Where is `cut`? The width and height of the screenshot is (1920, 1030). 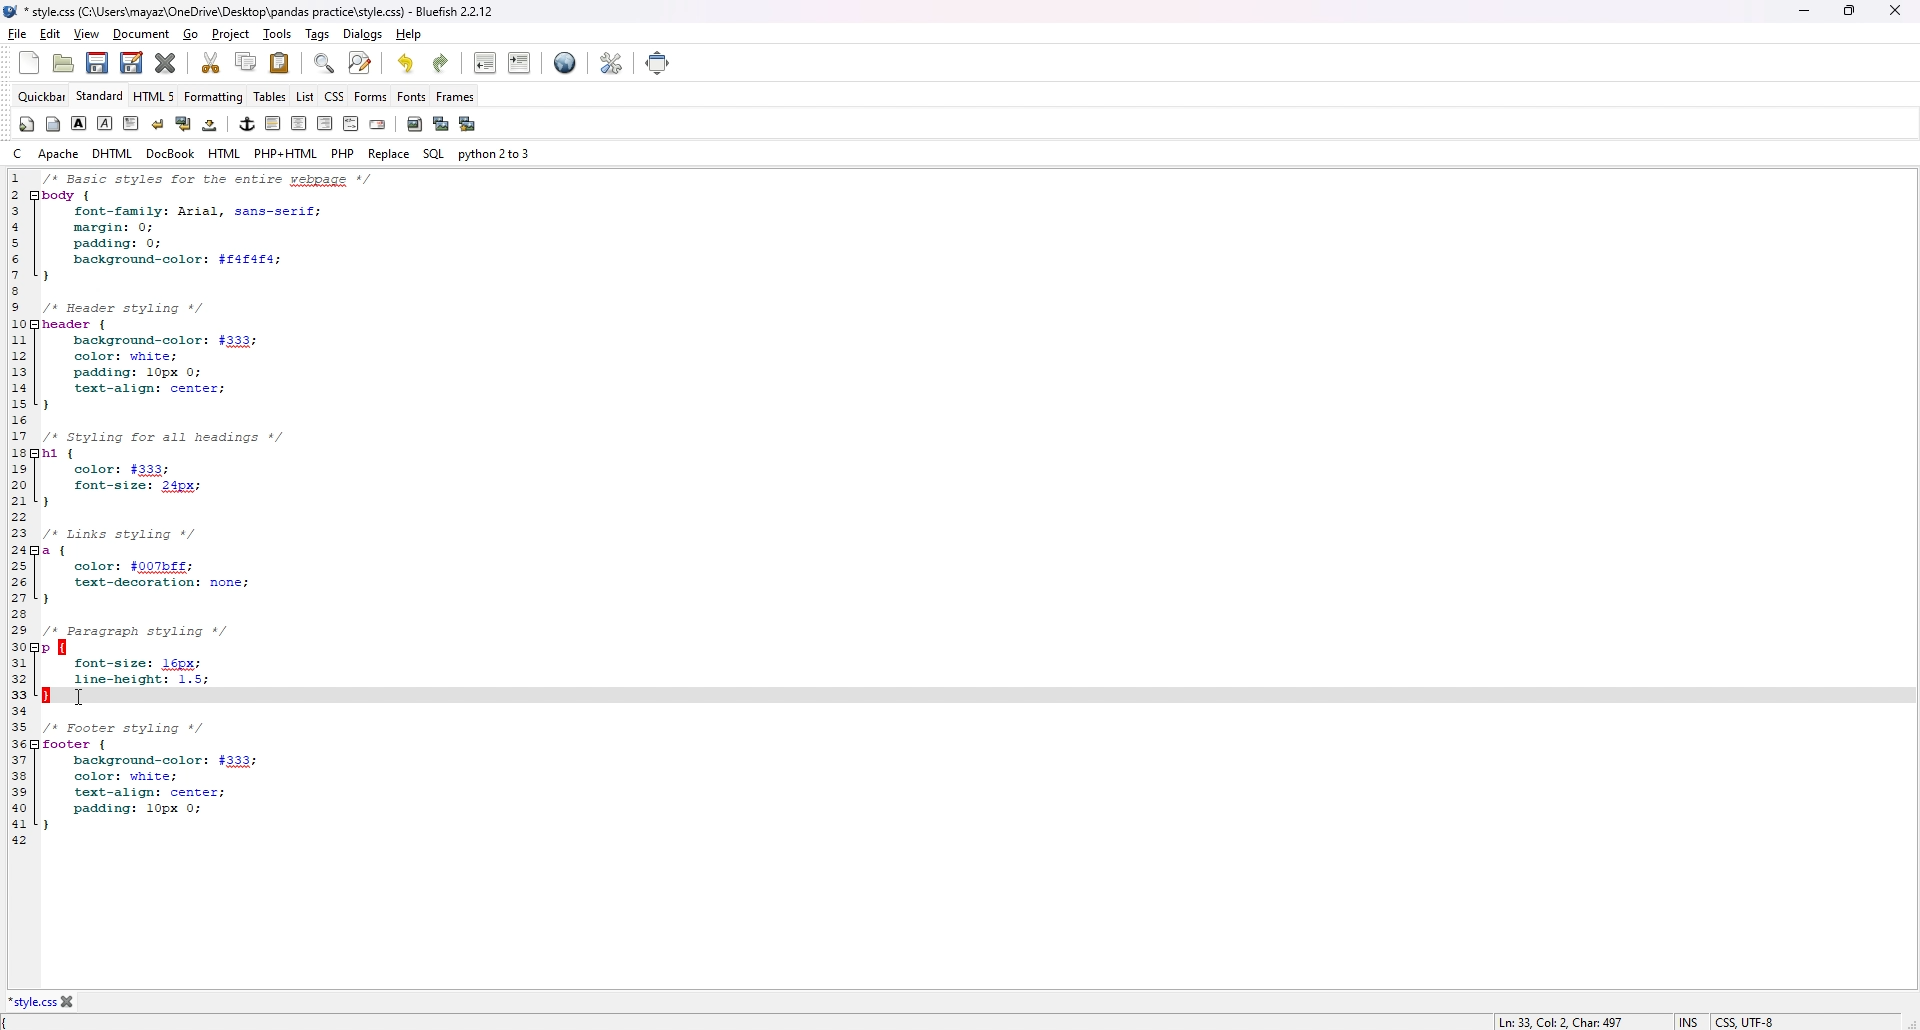
cut is located at coordinates (211, 61).